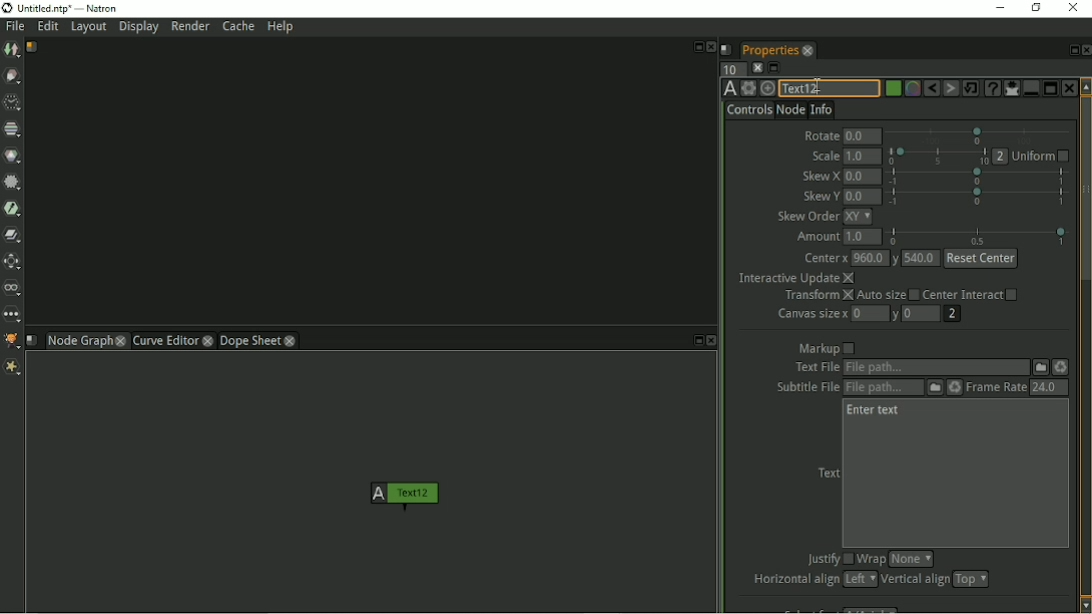  What do you see at coordinates (790, 109) in the screenshot?
I see `Node` at bounding box center [790, 109].